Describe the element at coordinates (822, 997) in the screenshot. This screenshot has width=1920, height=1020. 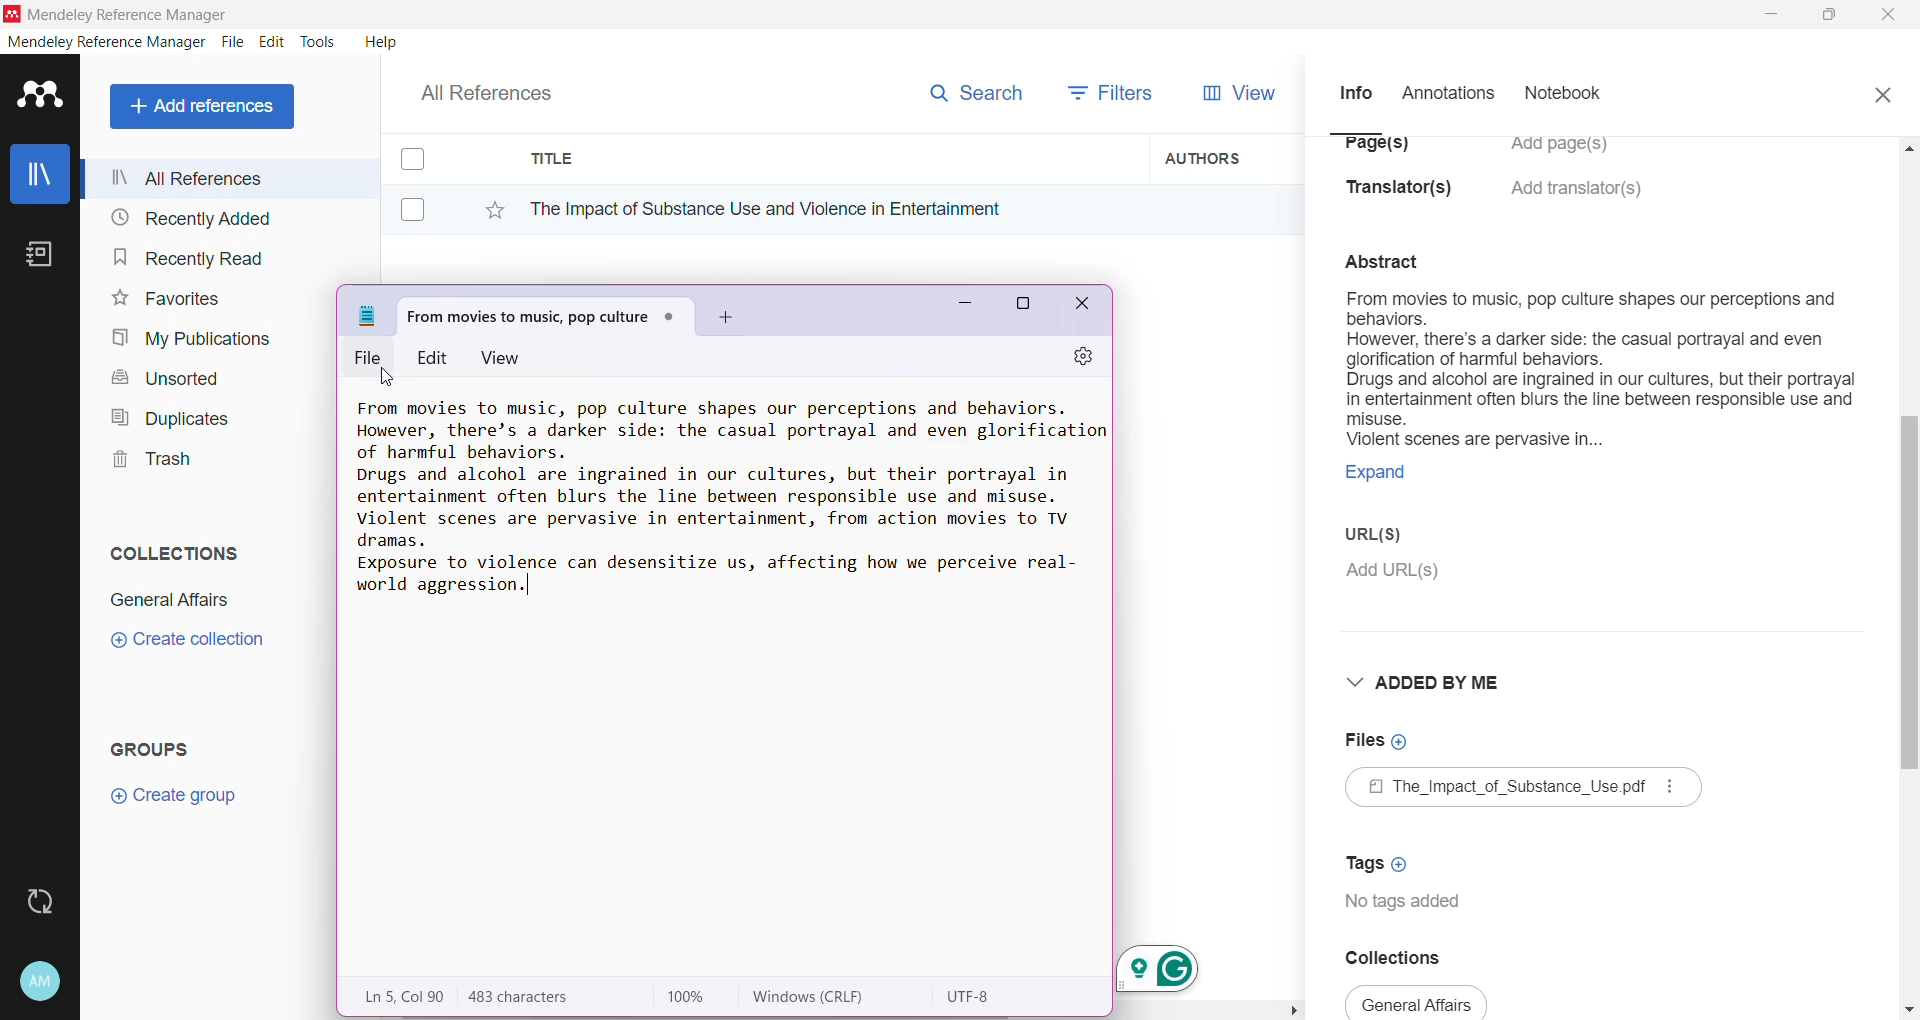
I see `Windows (Carriage Return, Line Feed)` at that location.